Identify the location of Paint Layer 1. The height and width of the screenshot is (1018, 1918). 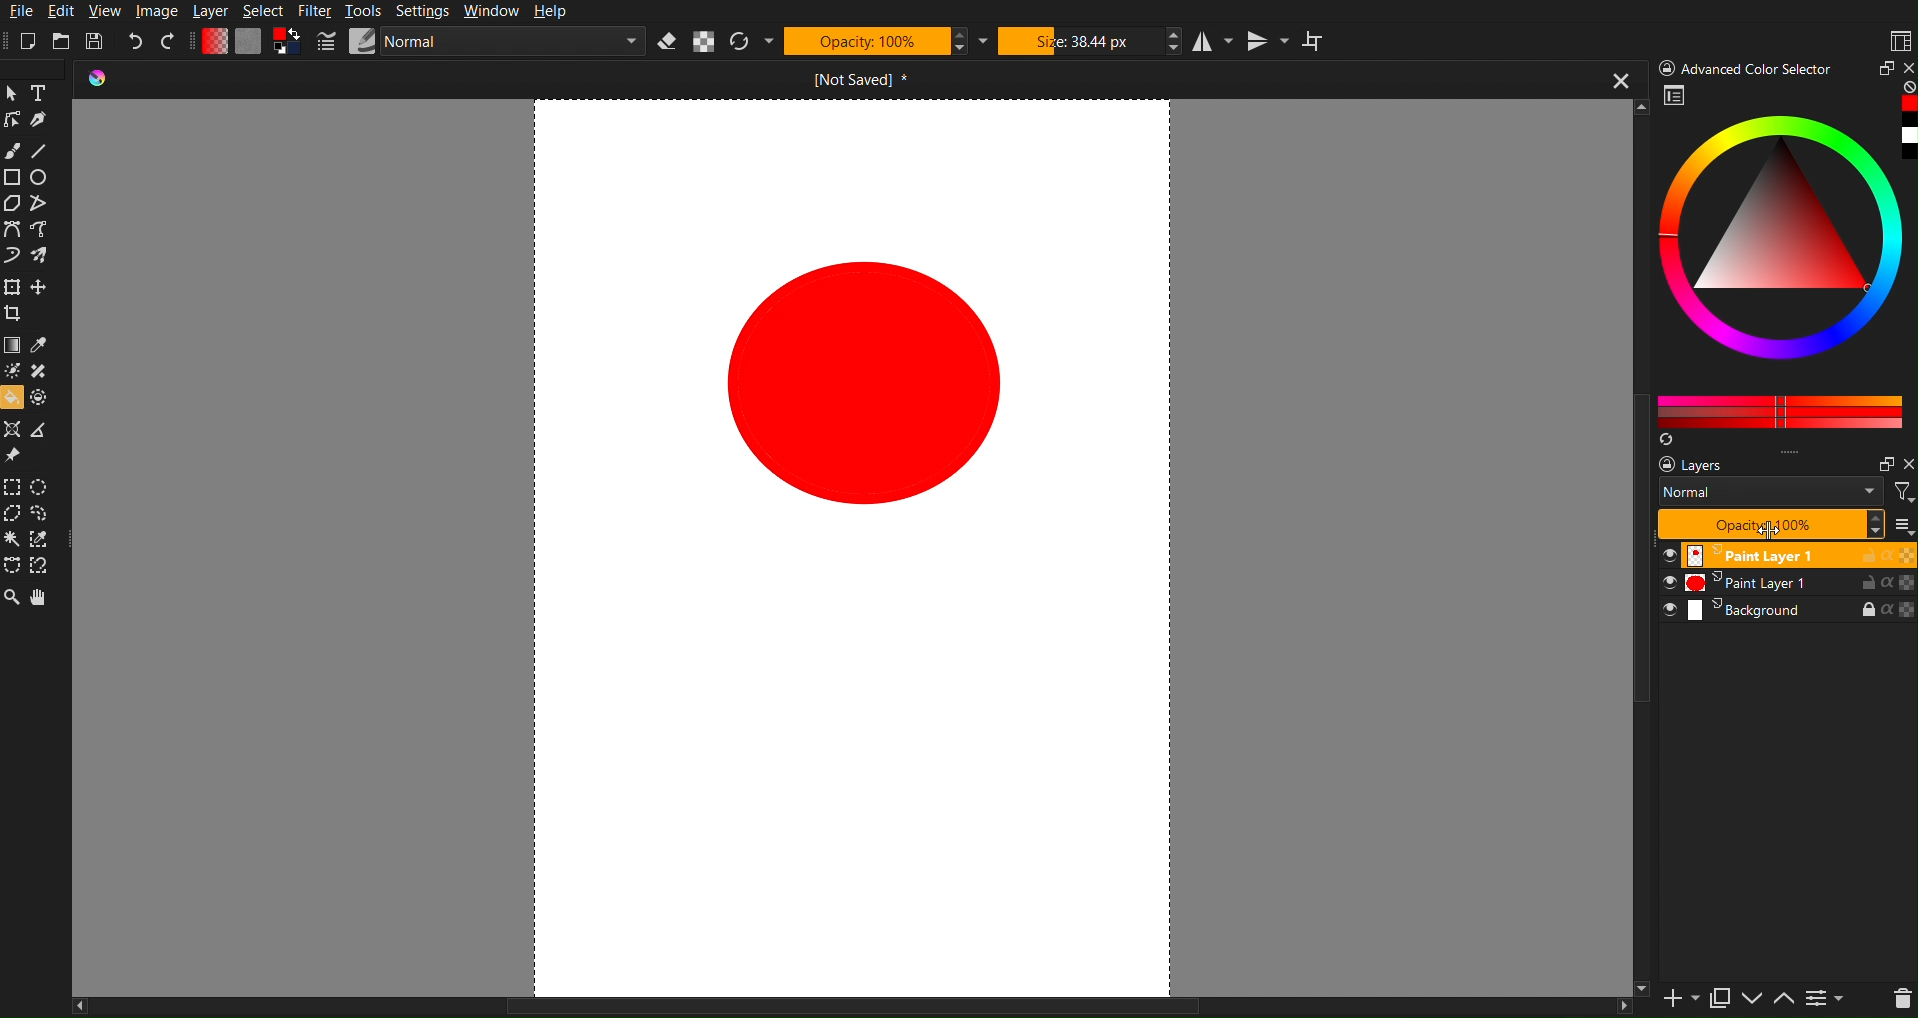
(1787, 556).